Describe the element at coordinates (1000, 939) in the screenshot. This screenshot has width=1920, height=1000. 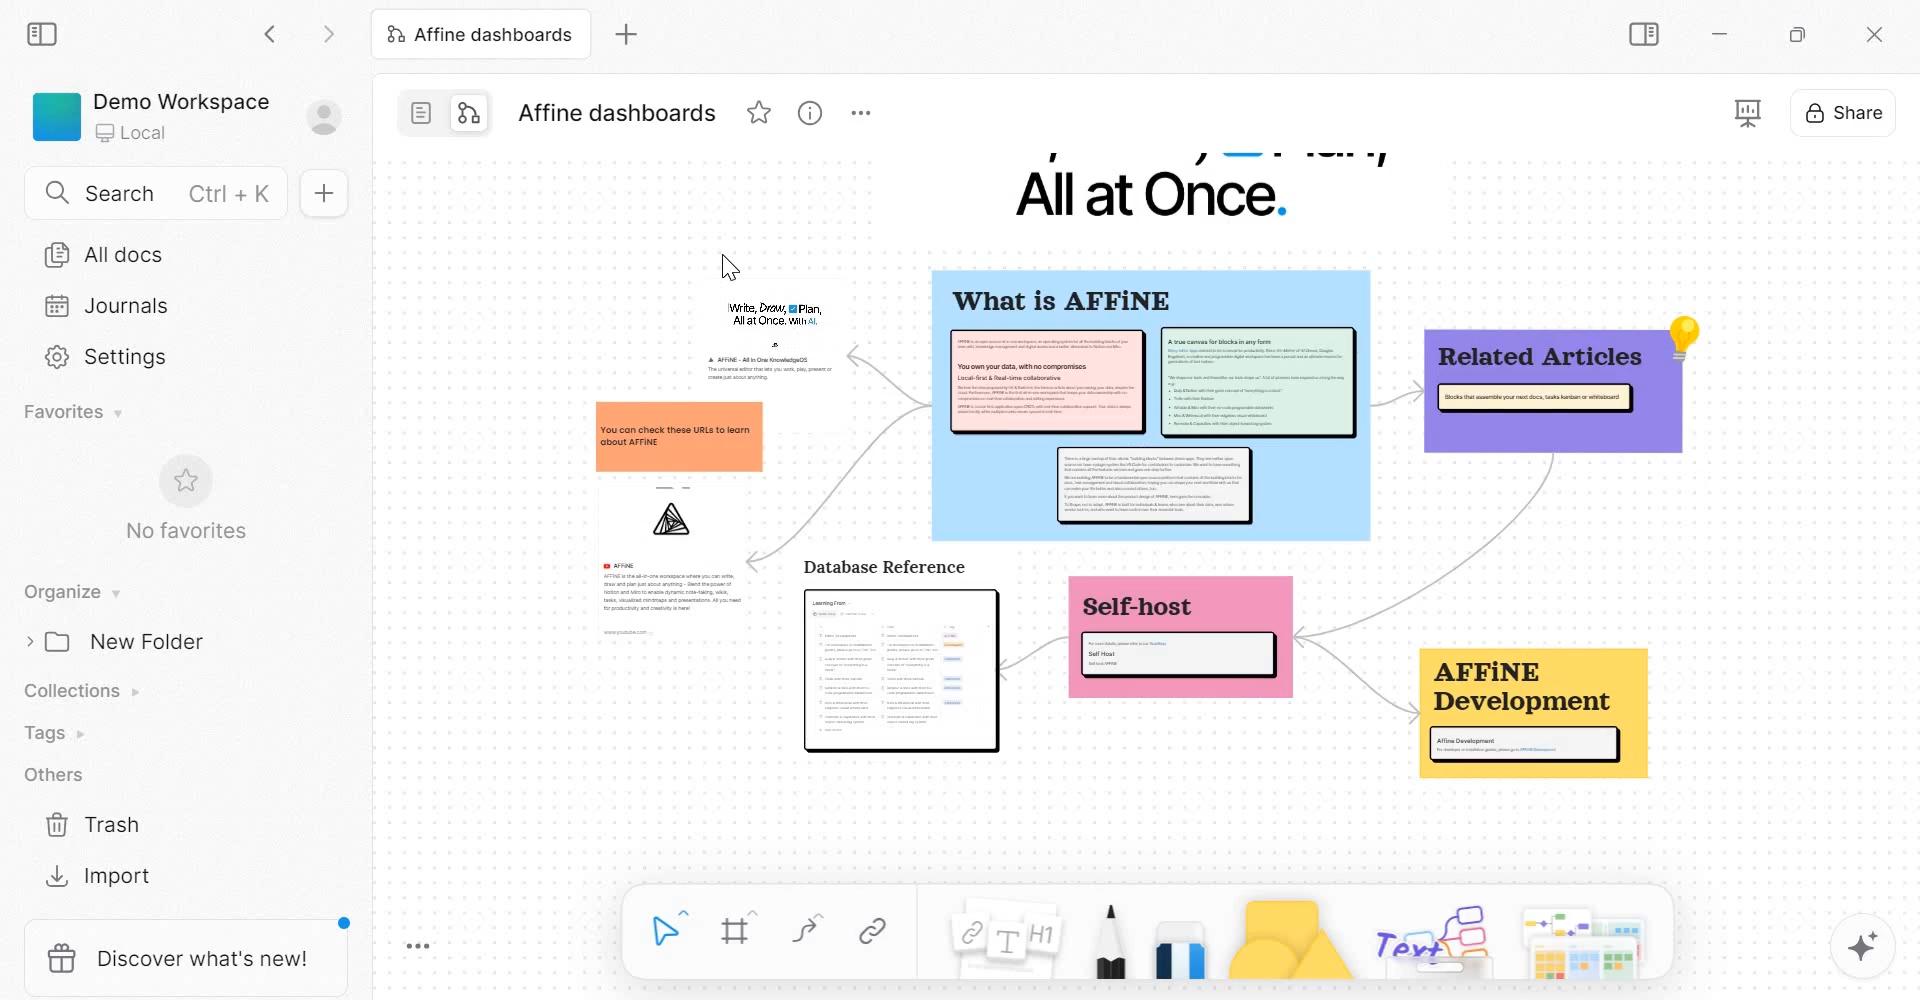
I see `Note` at that location.